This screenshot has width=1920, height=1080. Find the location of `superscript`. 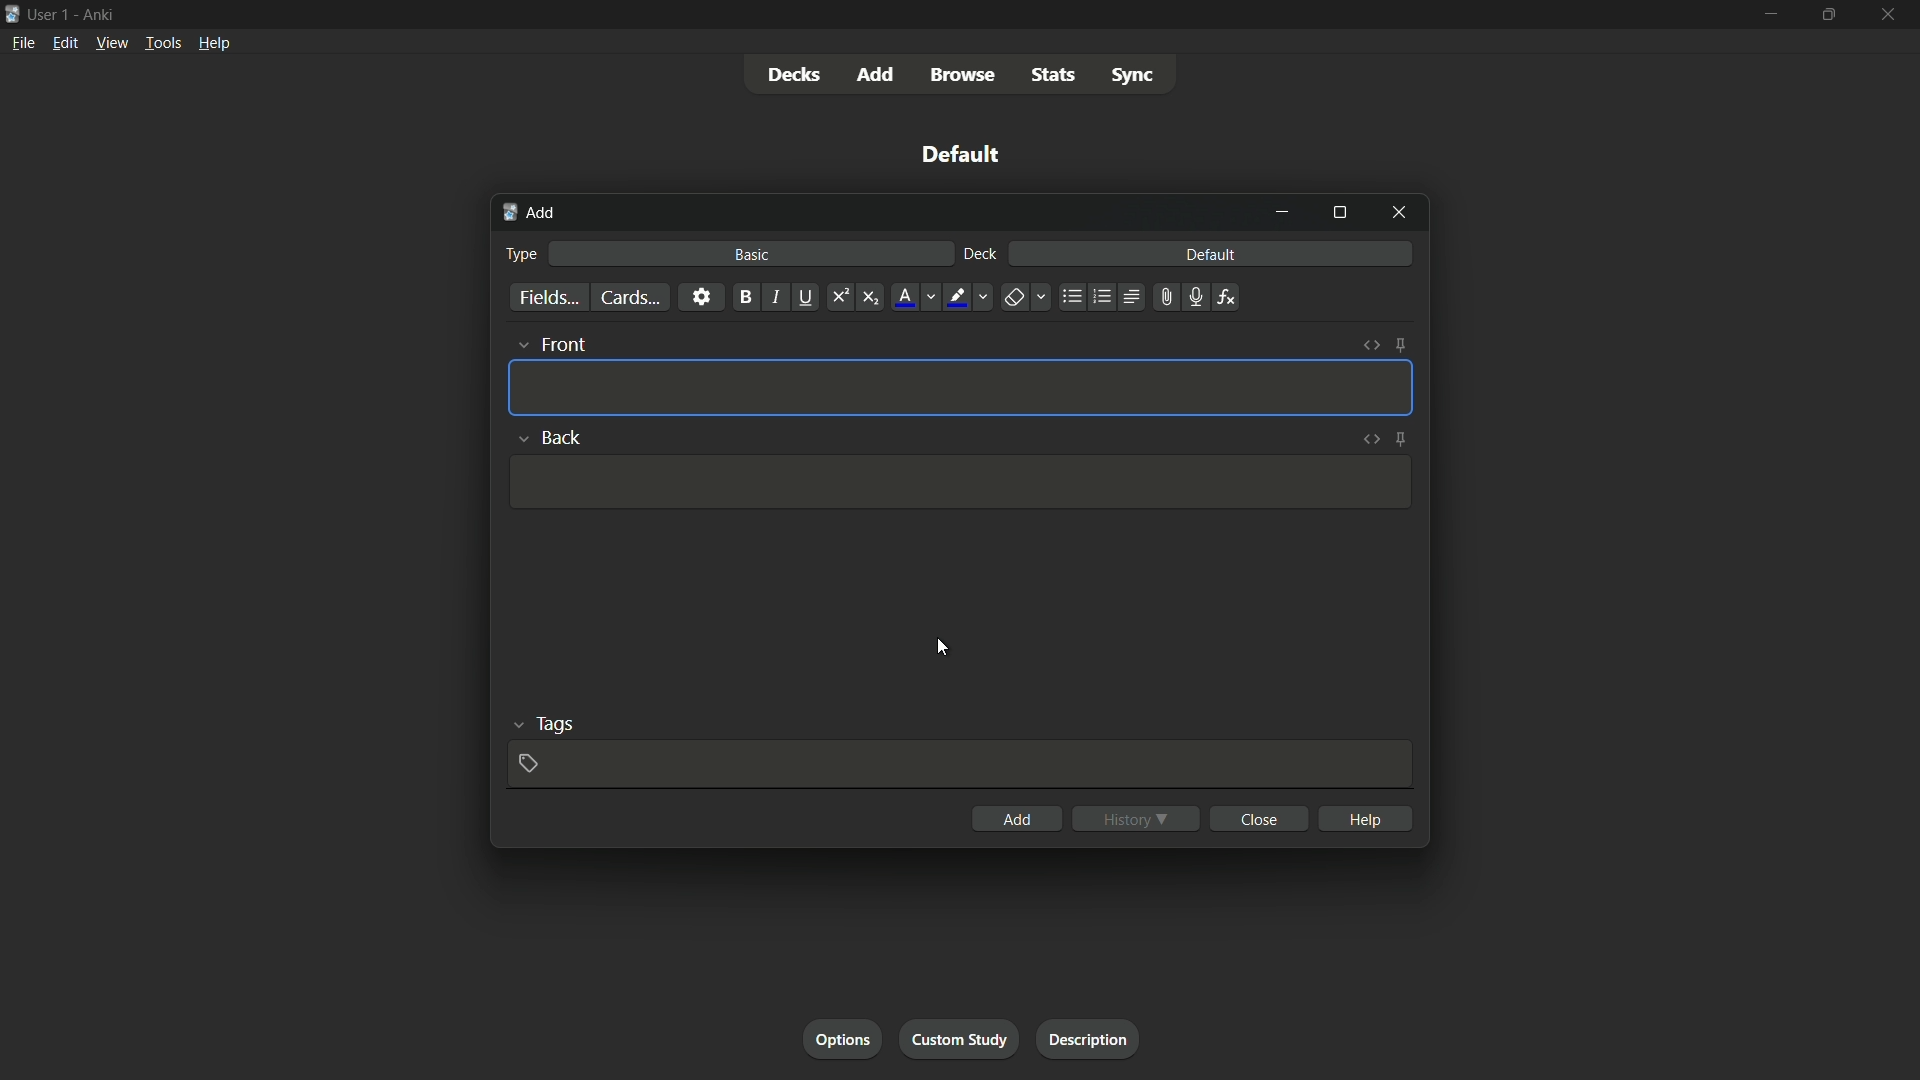

superscript is located at coordinates (839, 297).